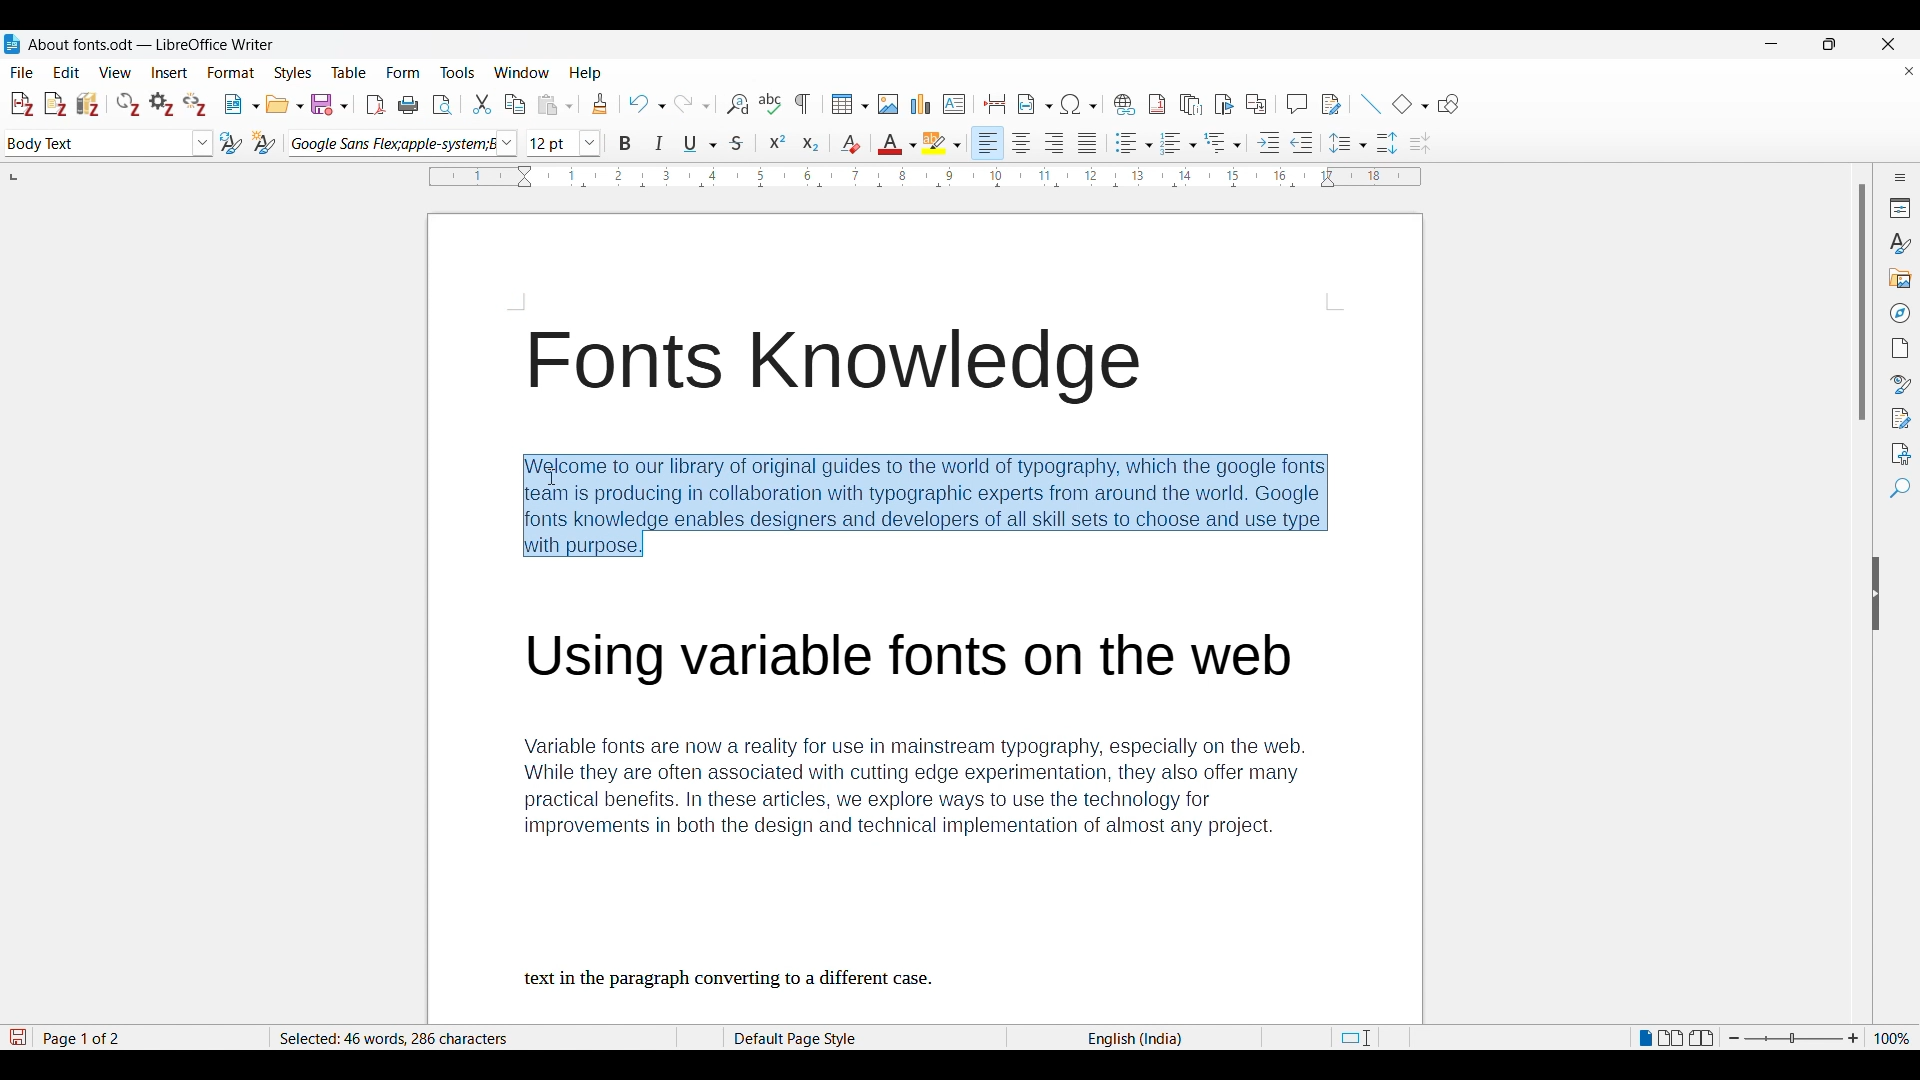 The image size is (1920, 1080). What do you see at coordinates (17, 1037) in the screenshot?
I see `Click to save new changes` at bounding box center [17, 1037].